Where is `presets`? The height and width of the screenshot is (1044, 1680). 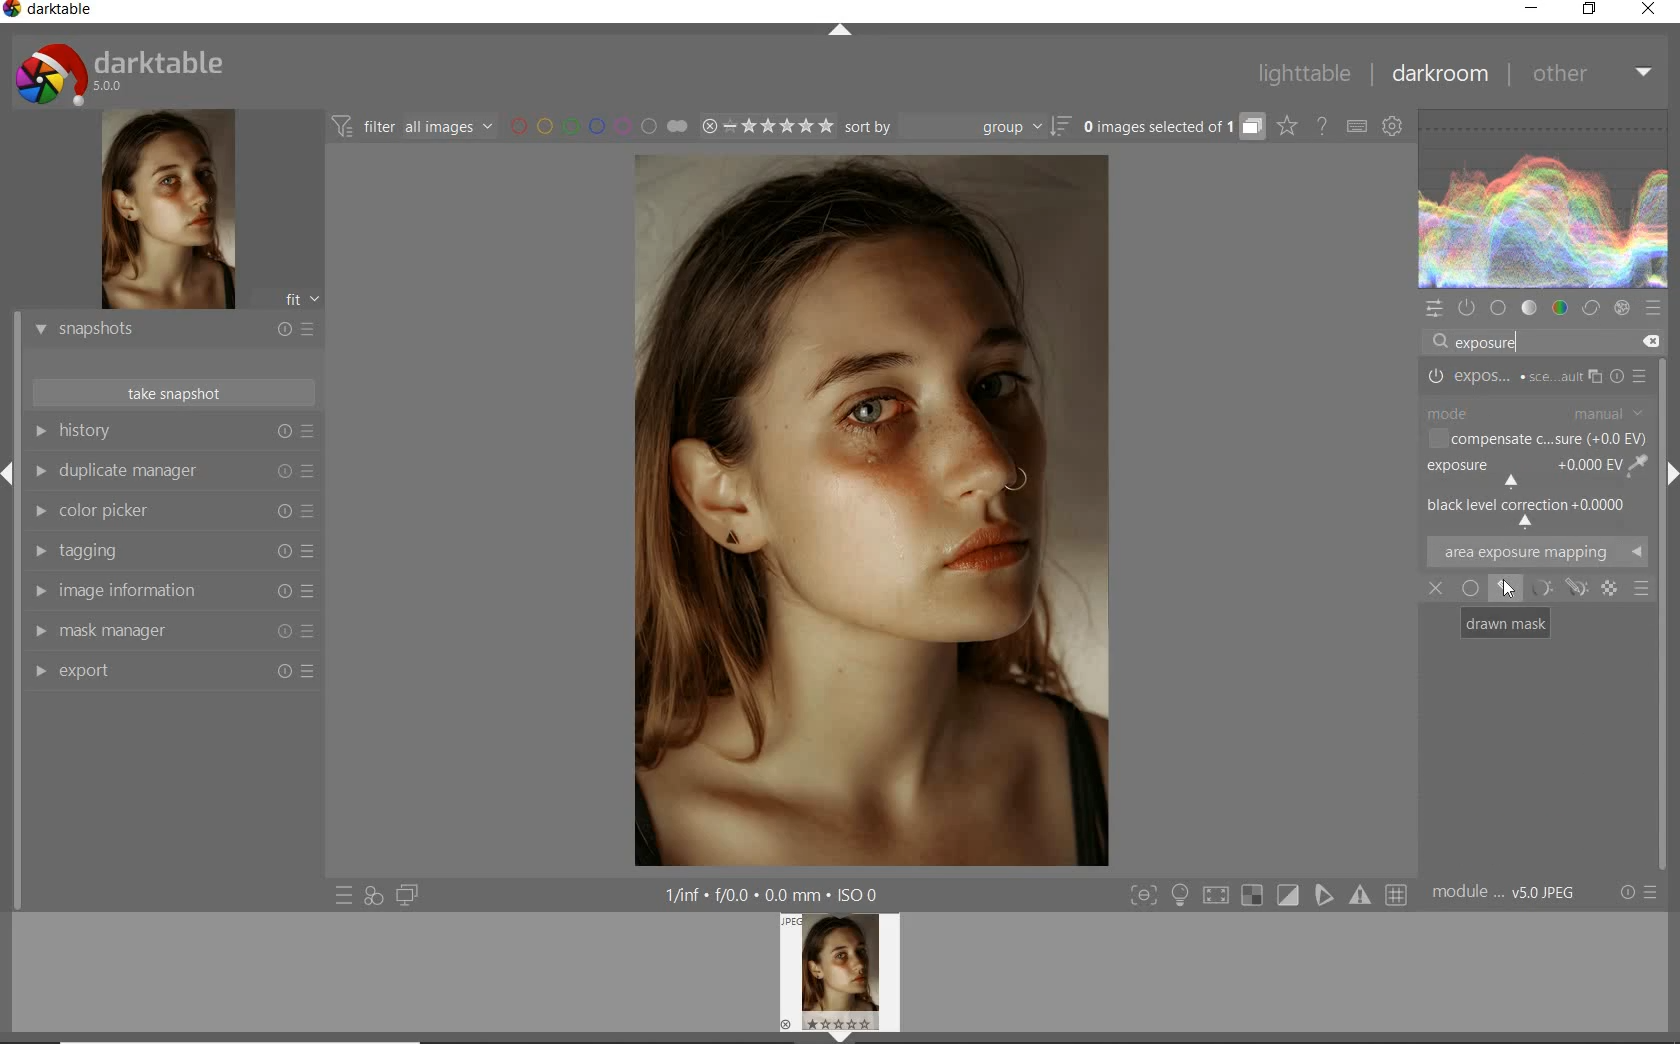
presets is located at coordinates (1654, 308).